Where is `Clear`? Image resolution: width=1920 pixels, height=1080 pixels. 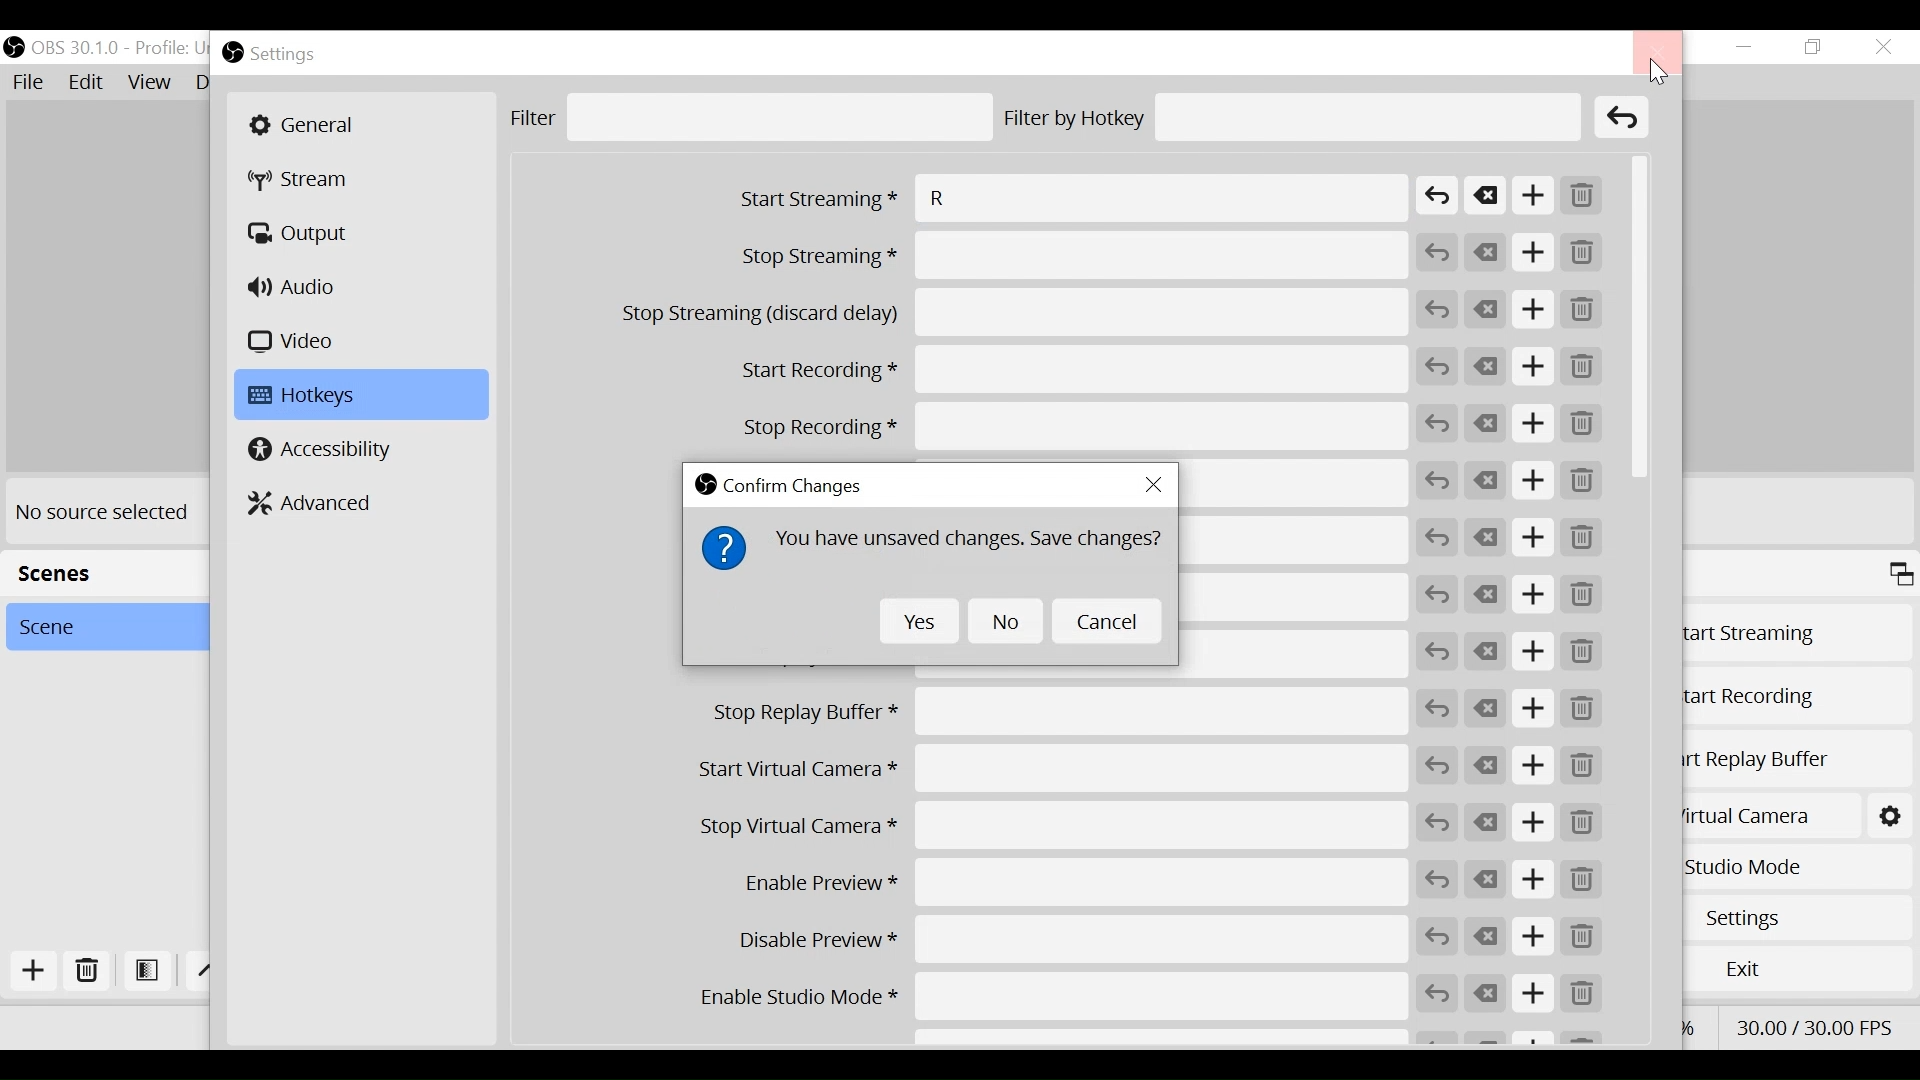
Clear is located at coordinates (1486, 366).